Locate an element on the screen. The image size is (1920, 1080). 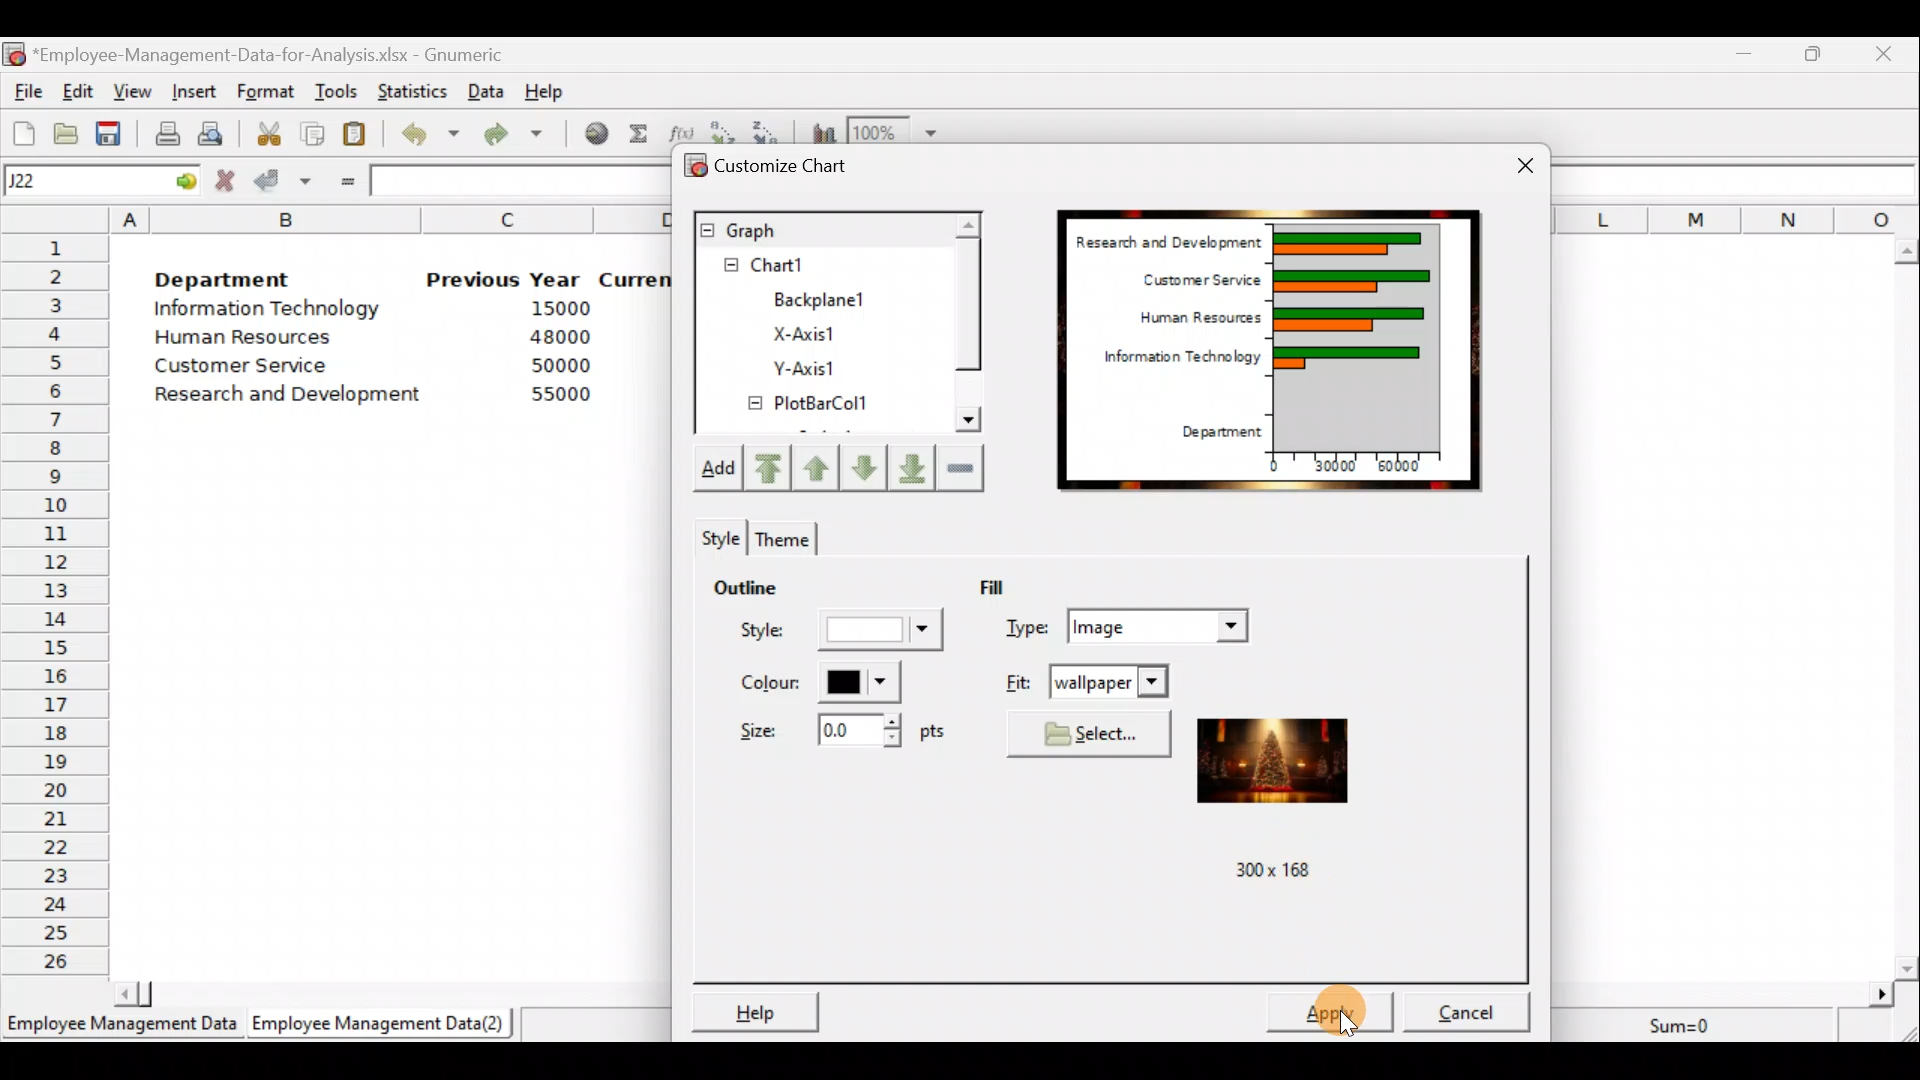
Fit is located at coordinates (1086, 680).